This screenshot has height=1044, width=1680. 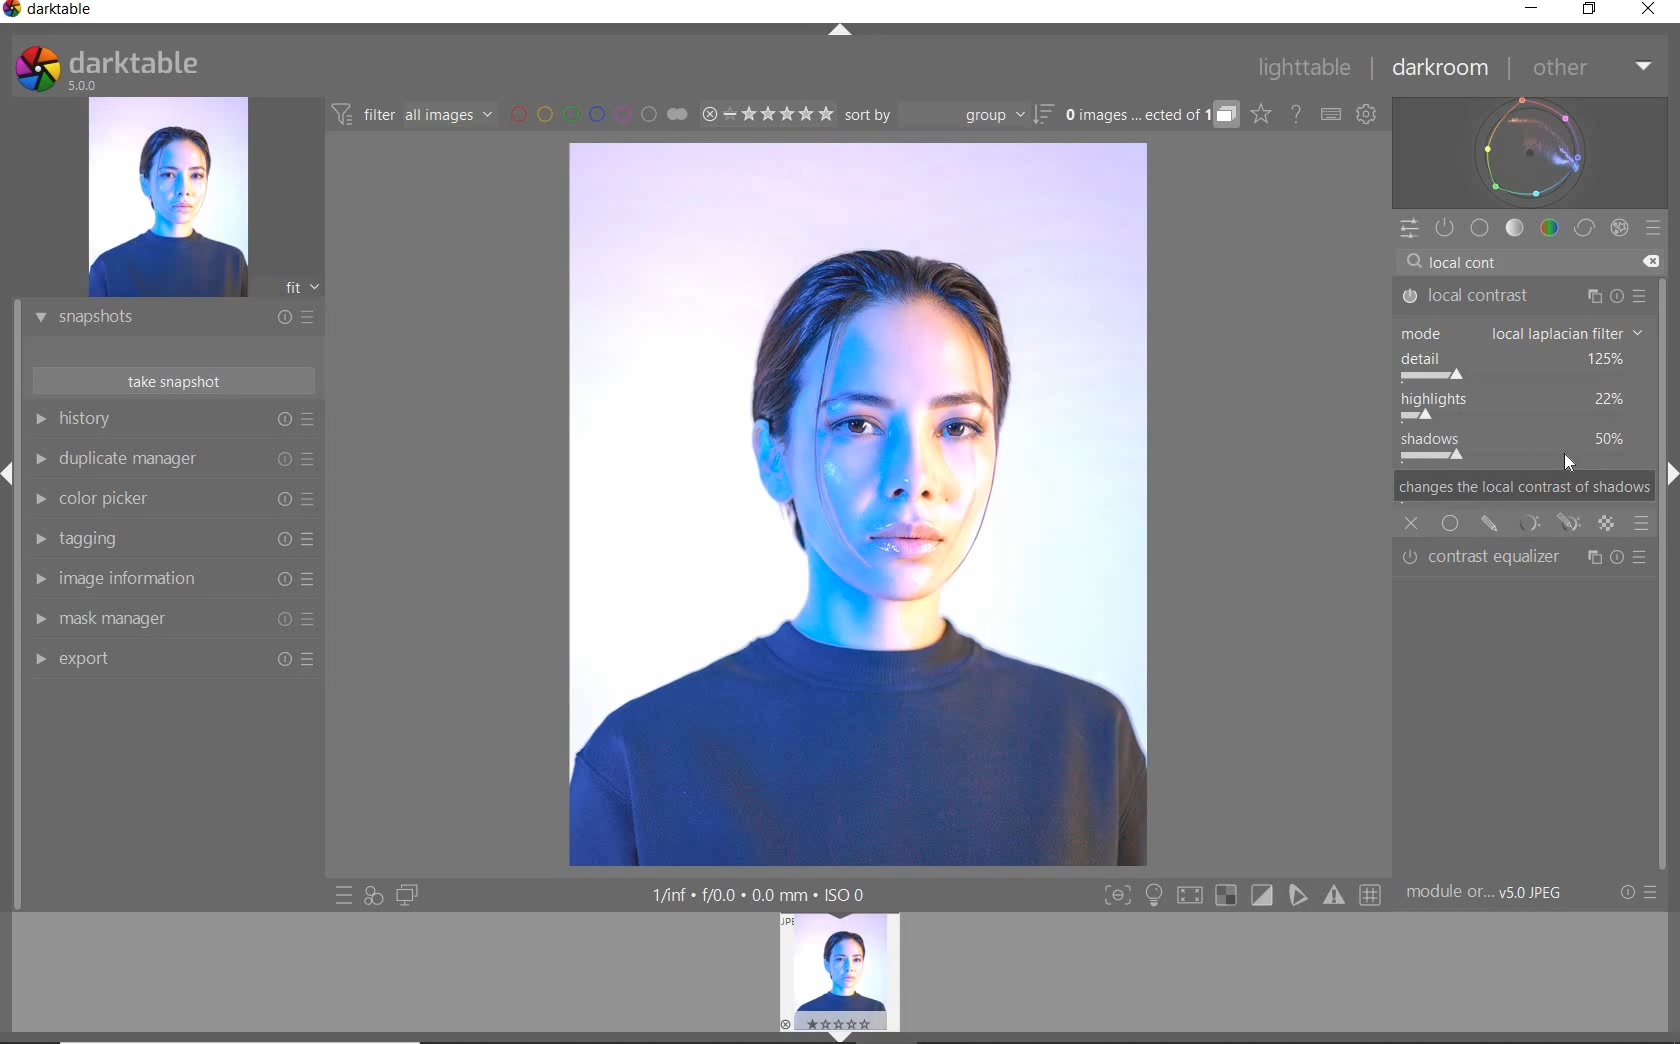 I want to click on detail, so click(x=1522, y=366).